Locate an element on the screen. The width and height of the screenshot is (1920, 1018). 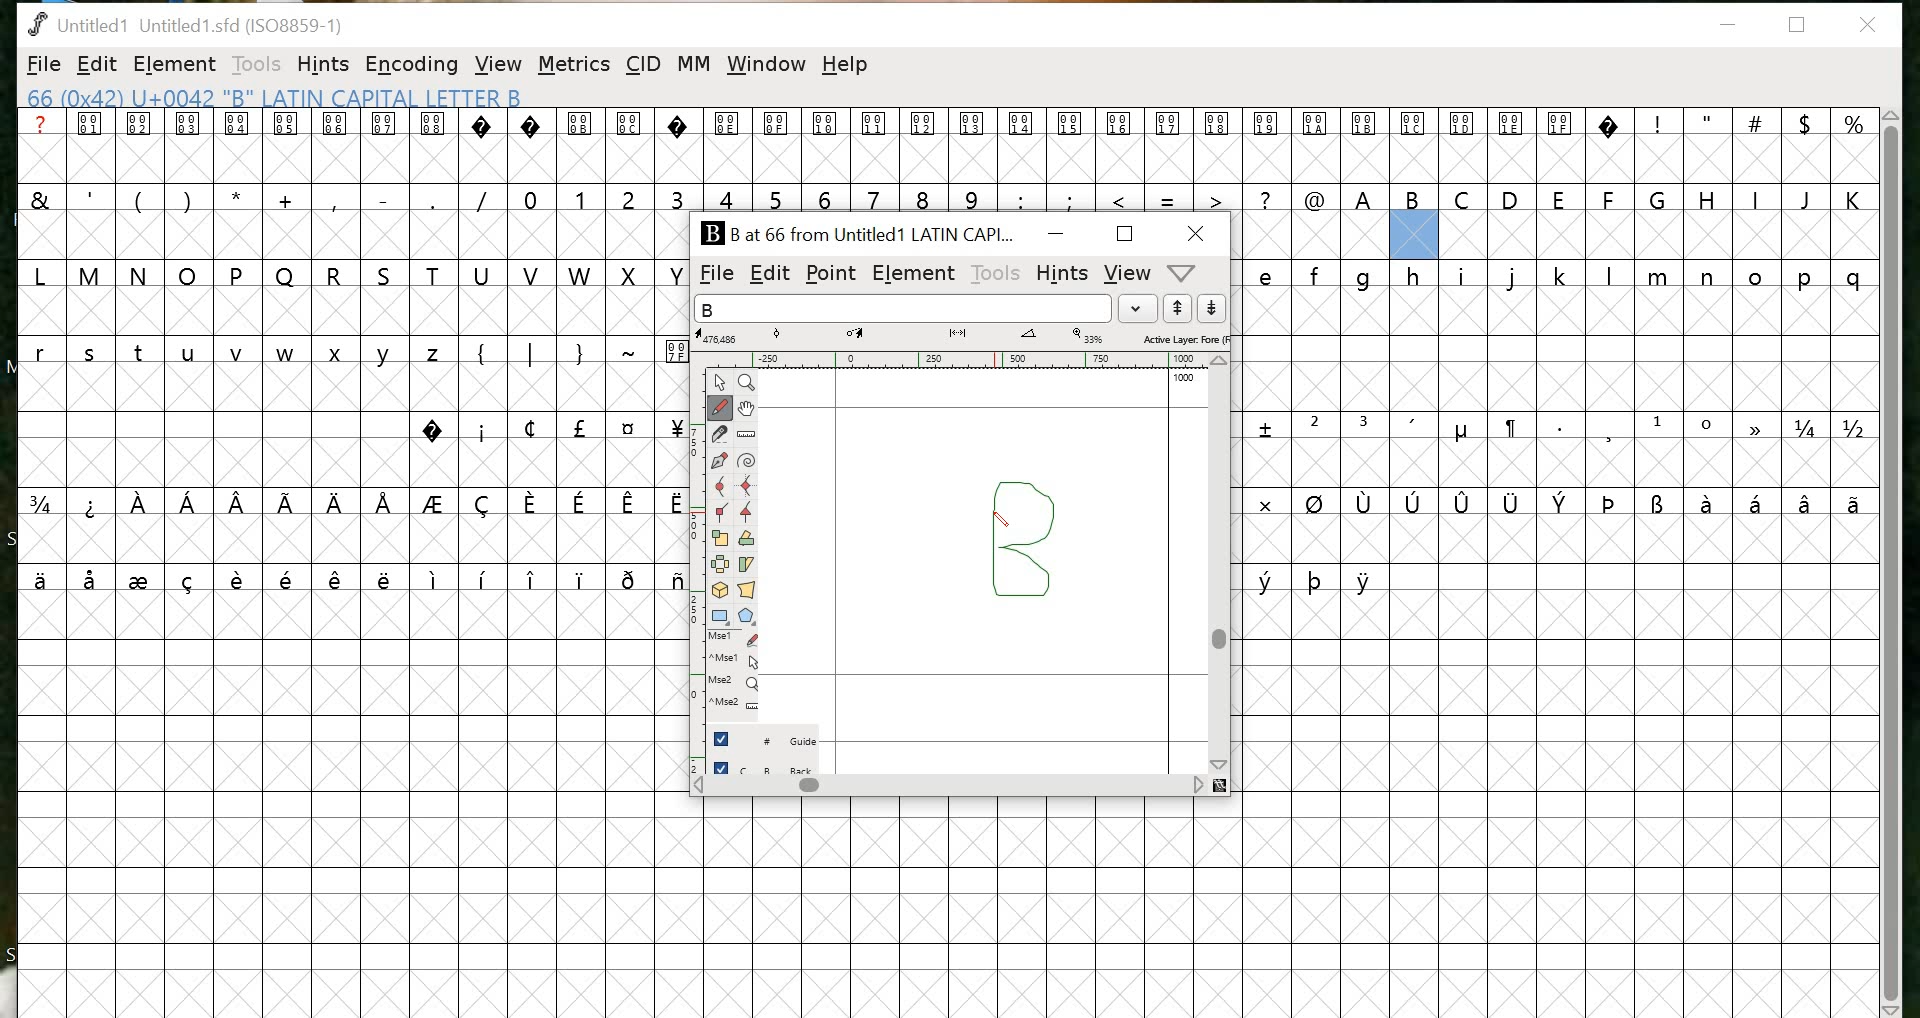
maximize is located at coordinates (1123, 233).